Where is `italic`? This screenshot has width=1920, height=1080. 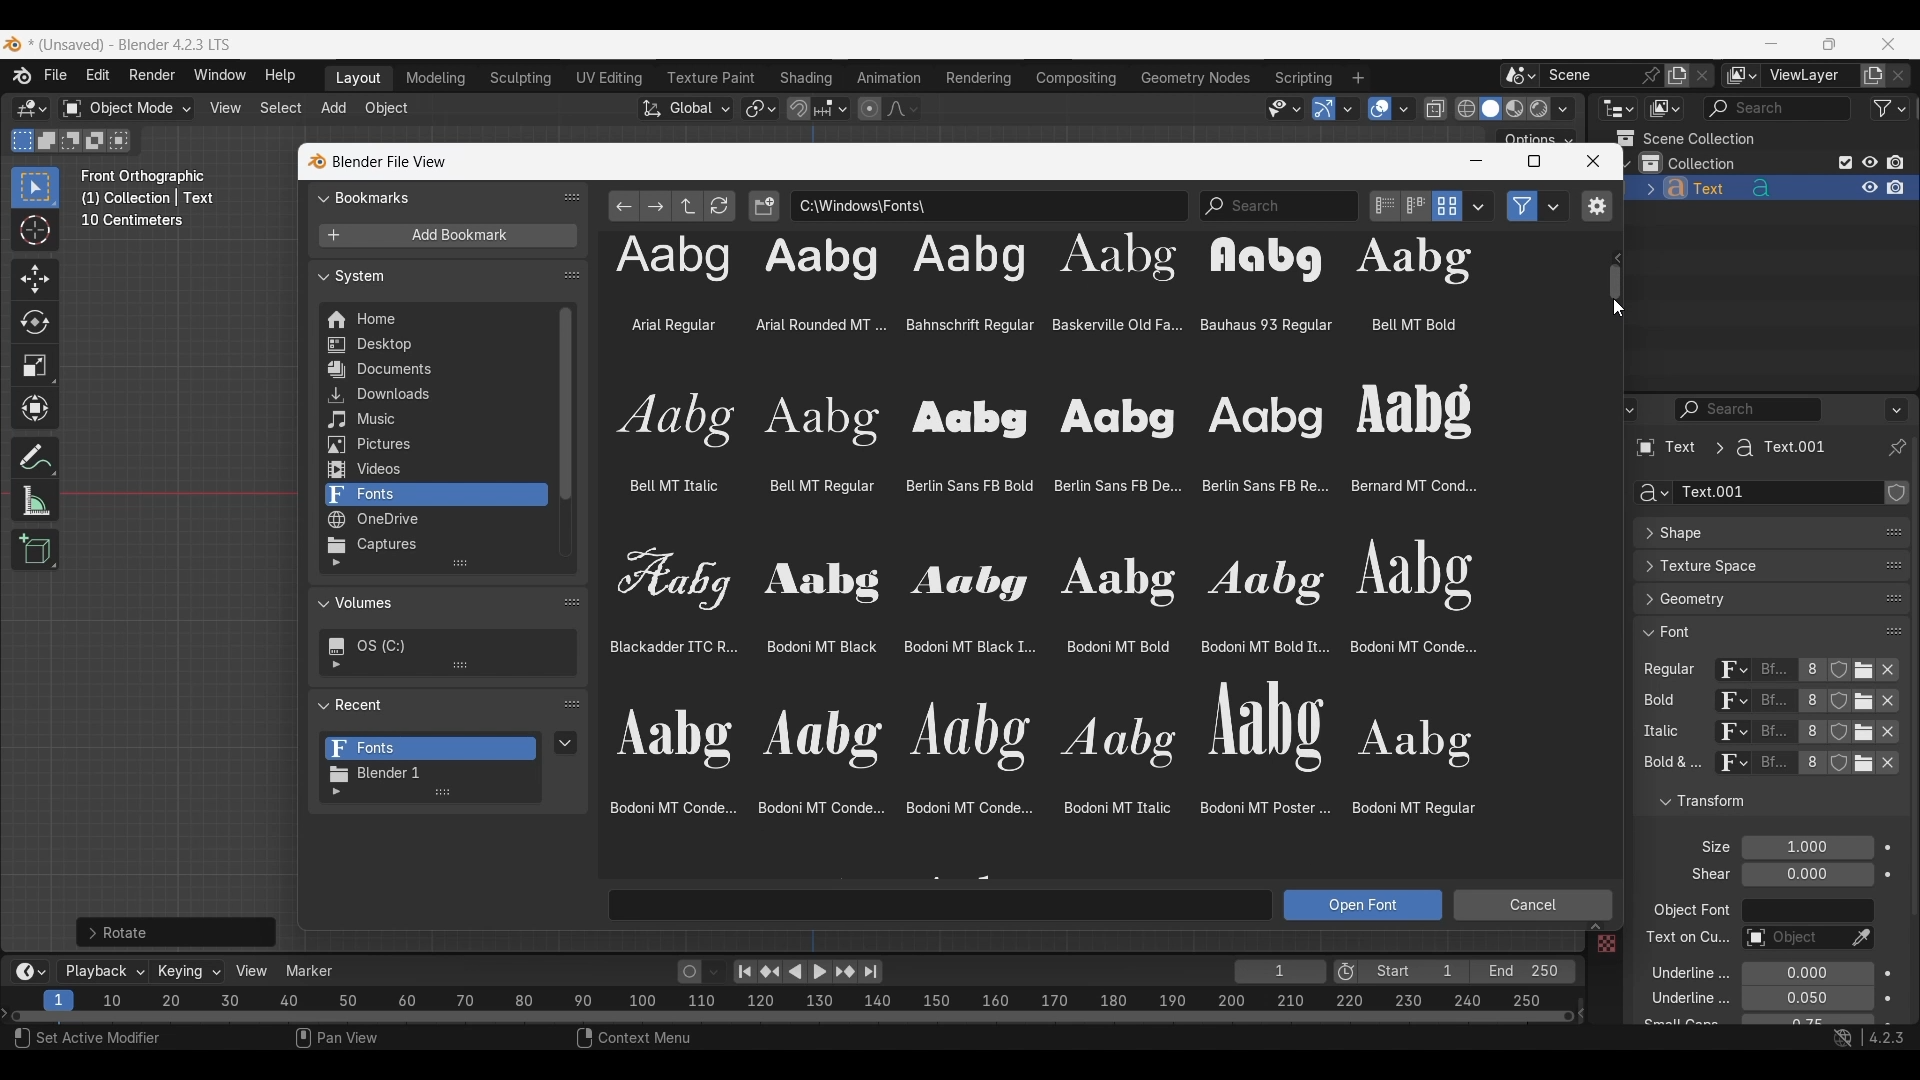 italic is located at coordinates (1657, 732).